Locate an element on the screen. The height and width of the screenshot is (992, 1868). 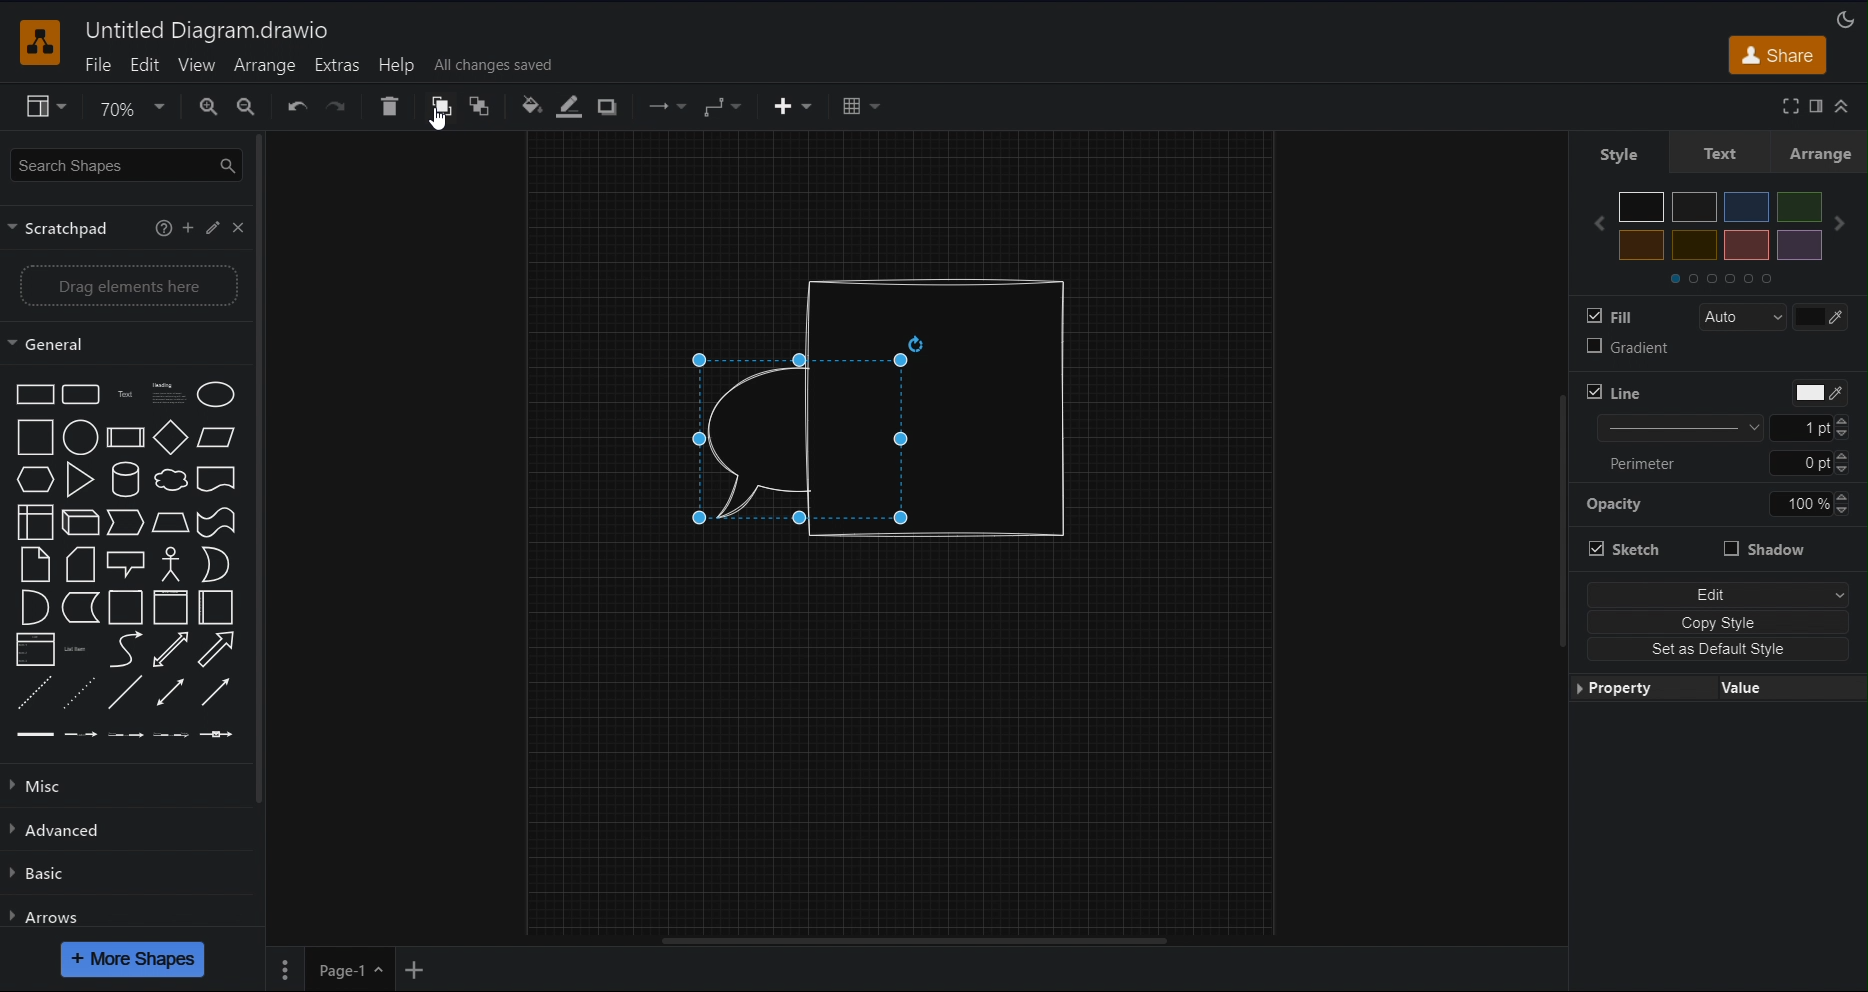
Set as Default Style is located at coordinates (1718, 649).